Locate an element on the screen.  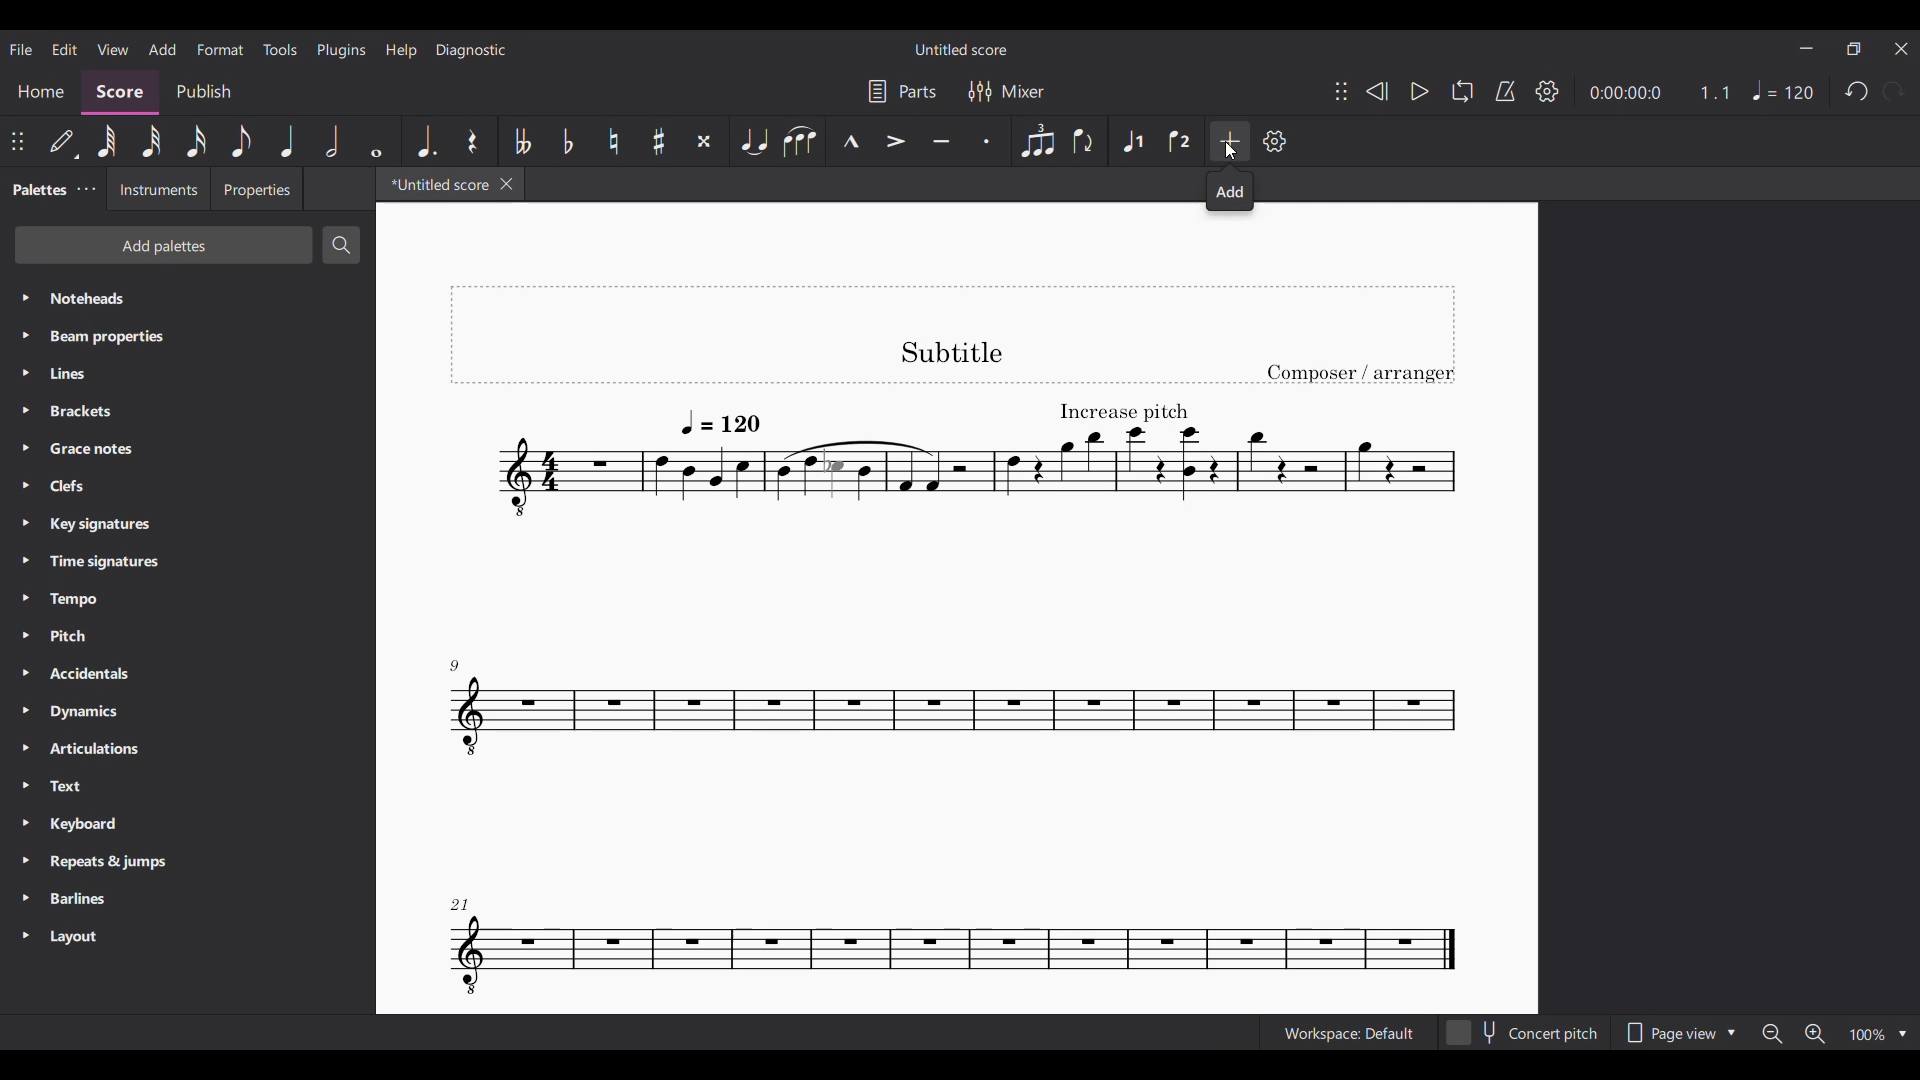
Mixer settings is located at coordinates (1007, 92).